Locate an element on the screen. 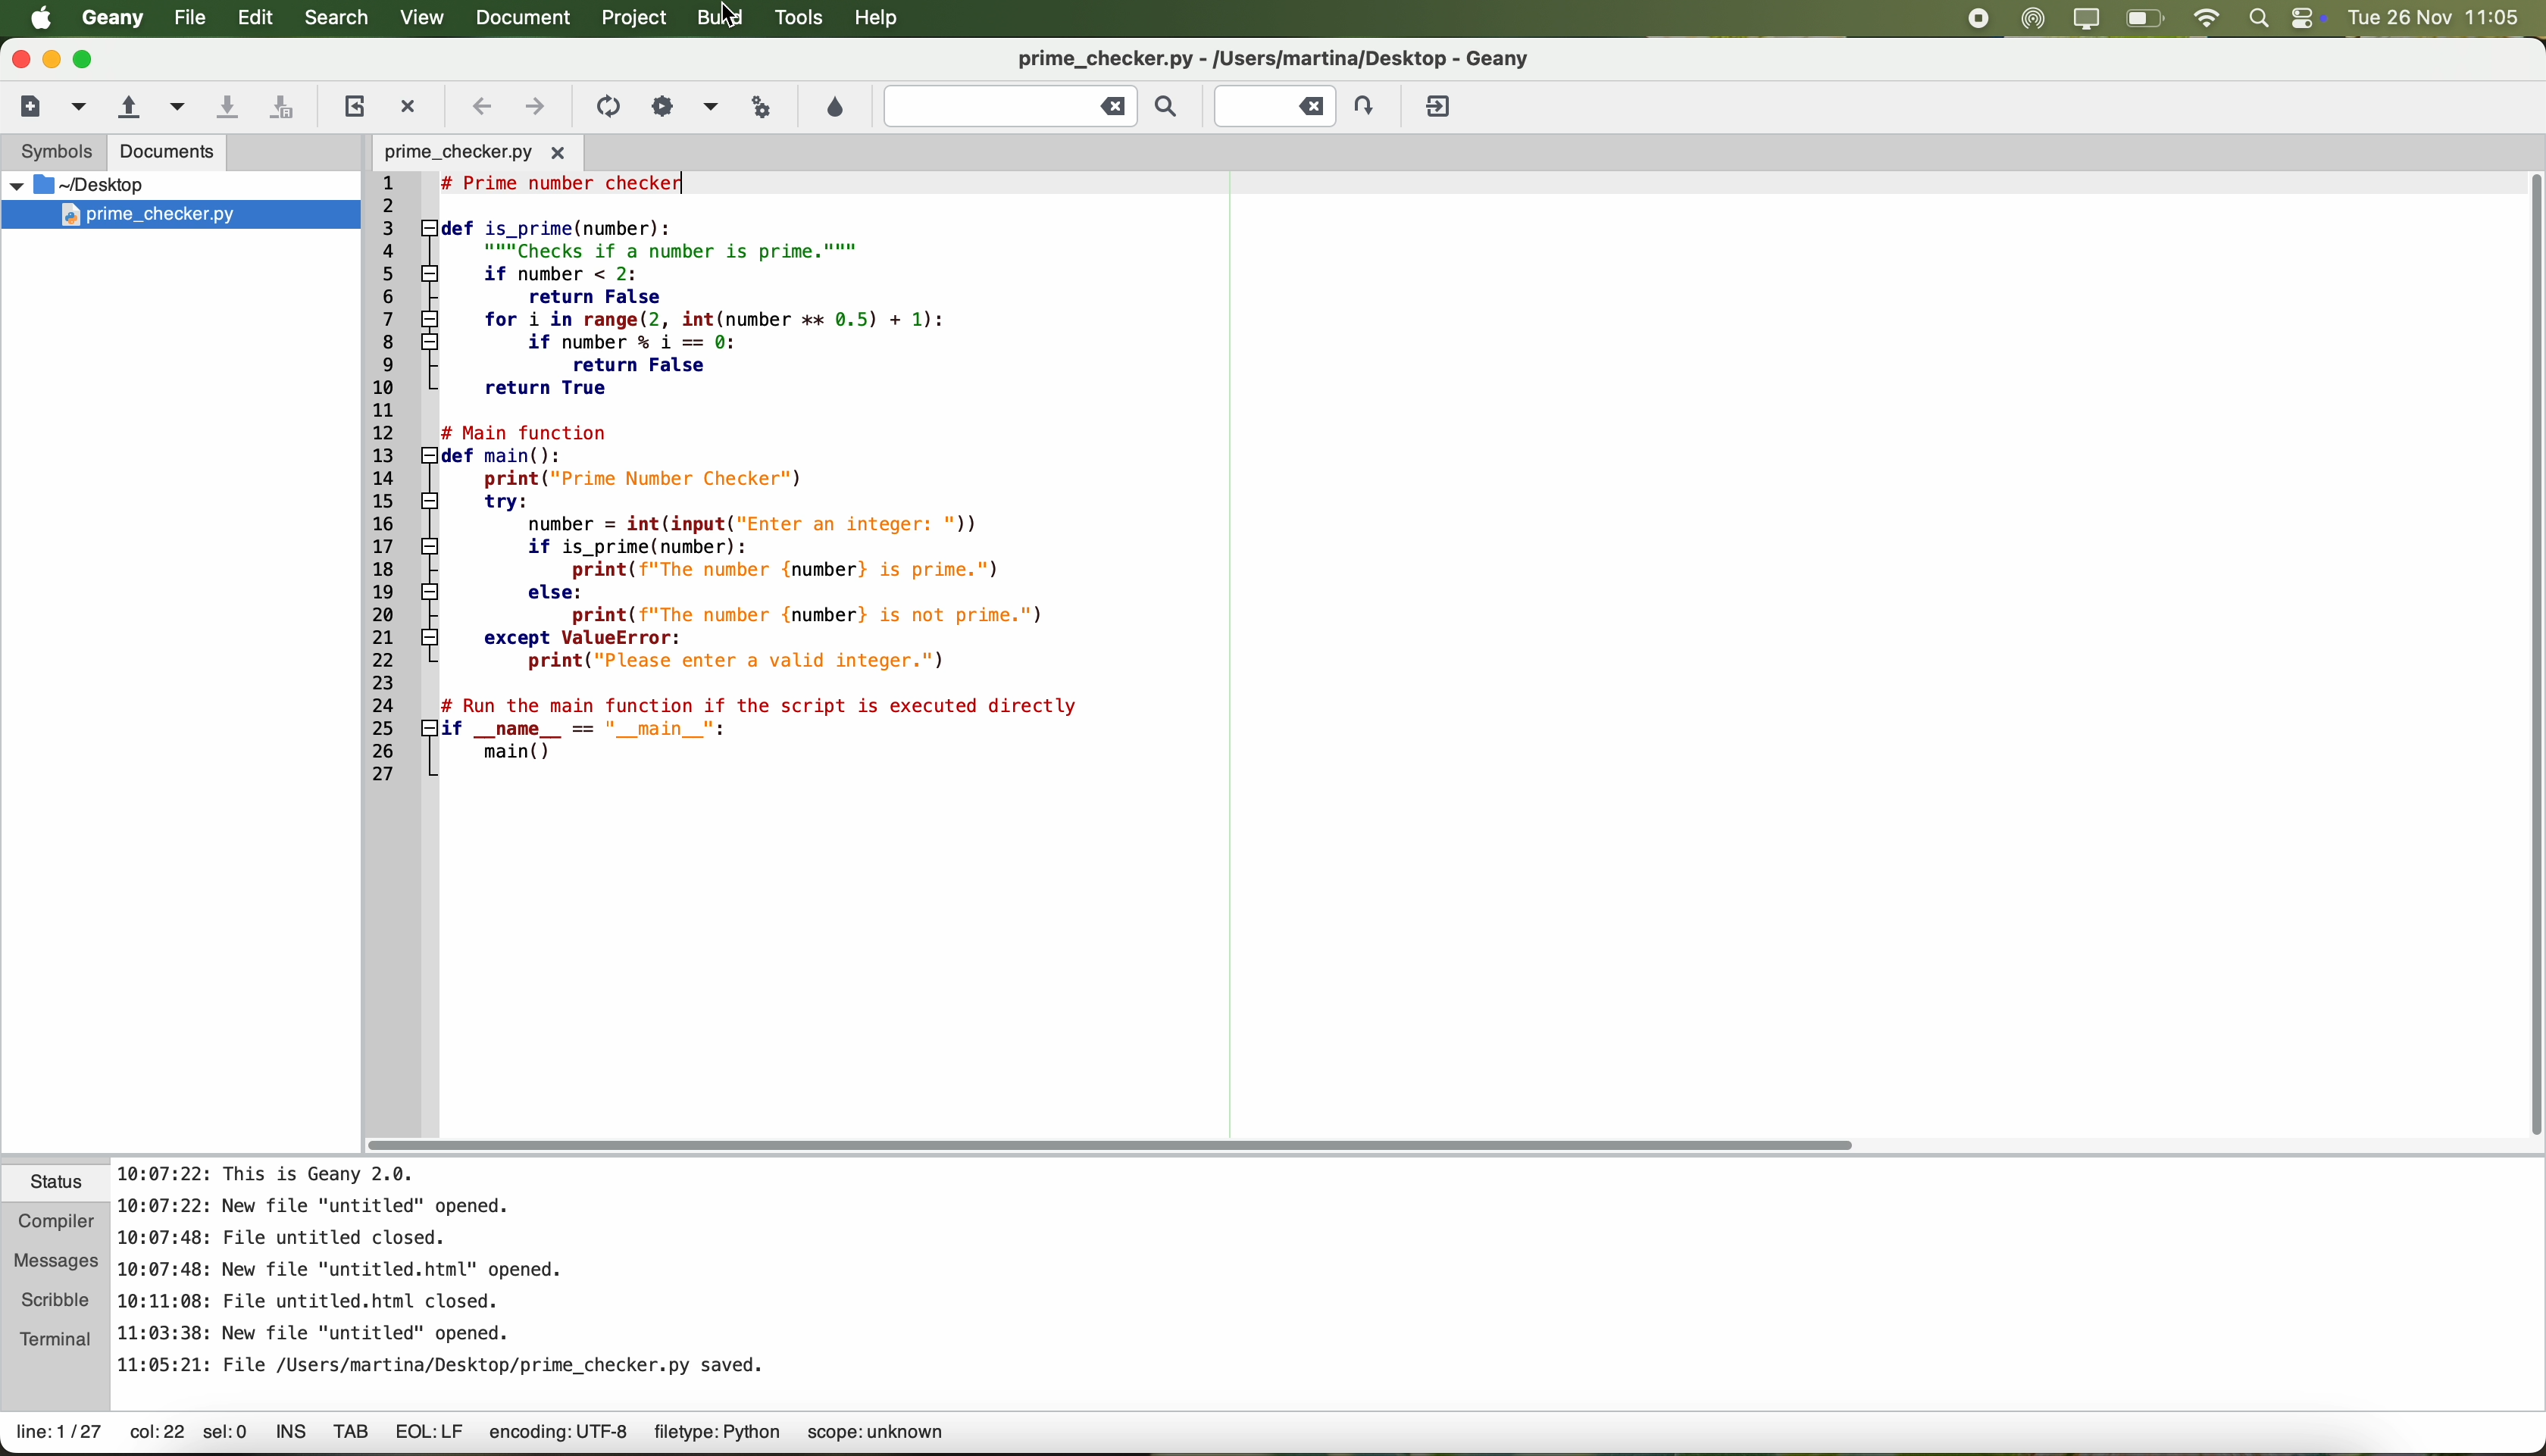  close Geany is located at coordinates (18, 55).